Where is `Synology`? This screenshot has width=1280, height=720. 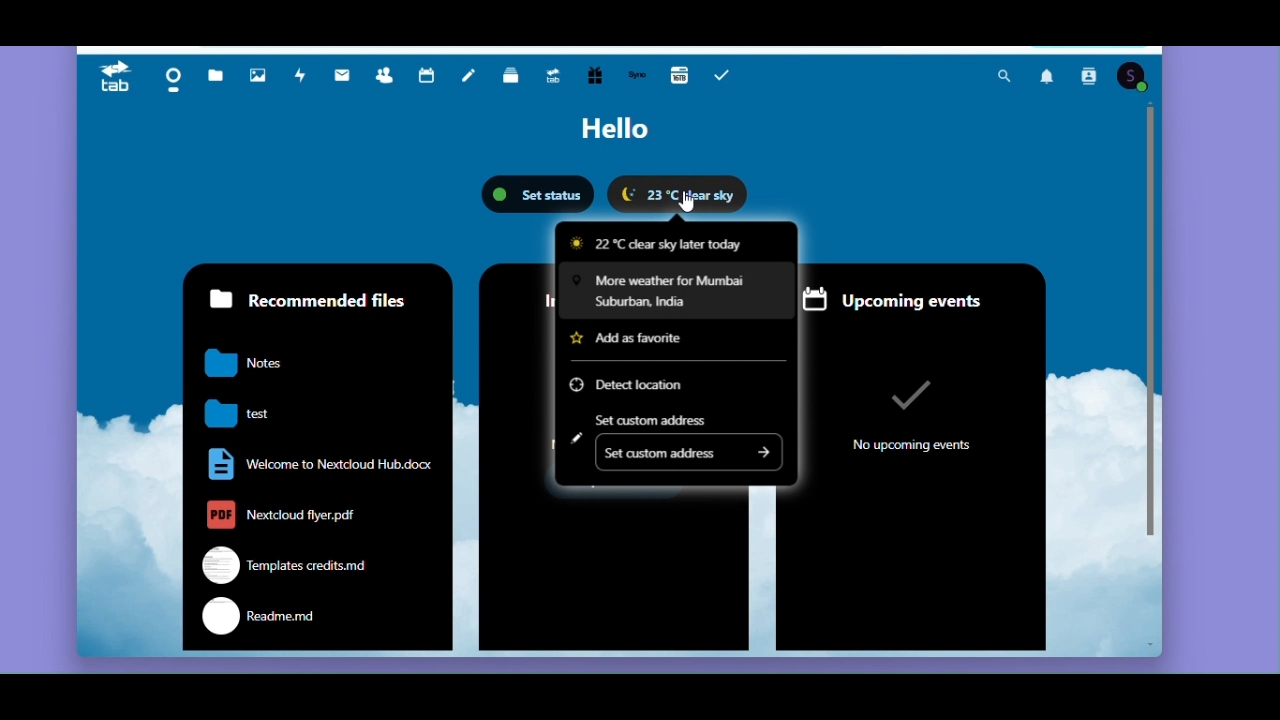
Synology is located at coordinates (637, 76).